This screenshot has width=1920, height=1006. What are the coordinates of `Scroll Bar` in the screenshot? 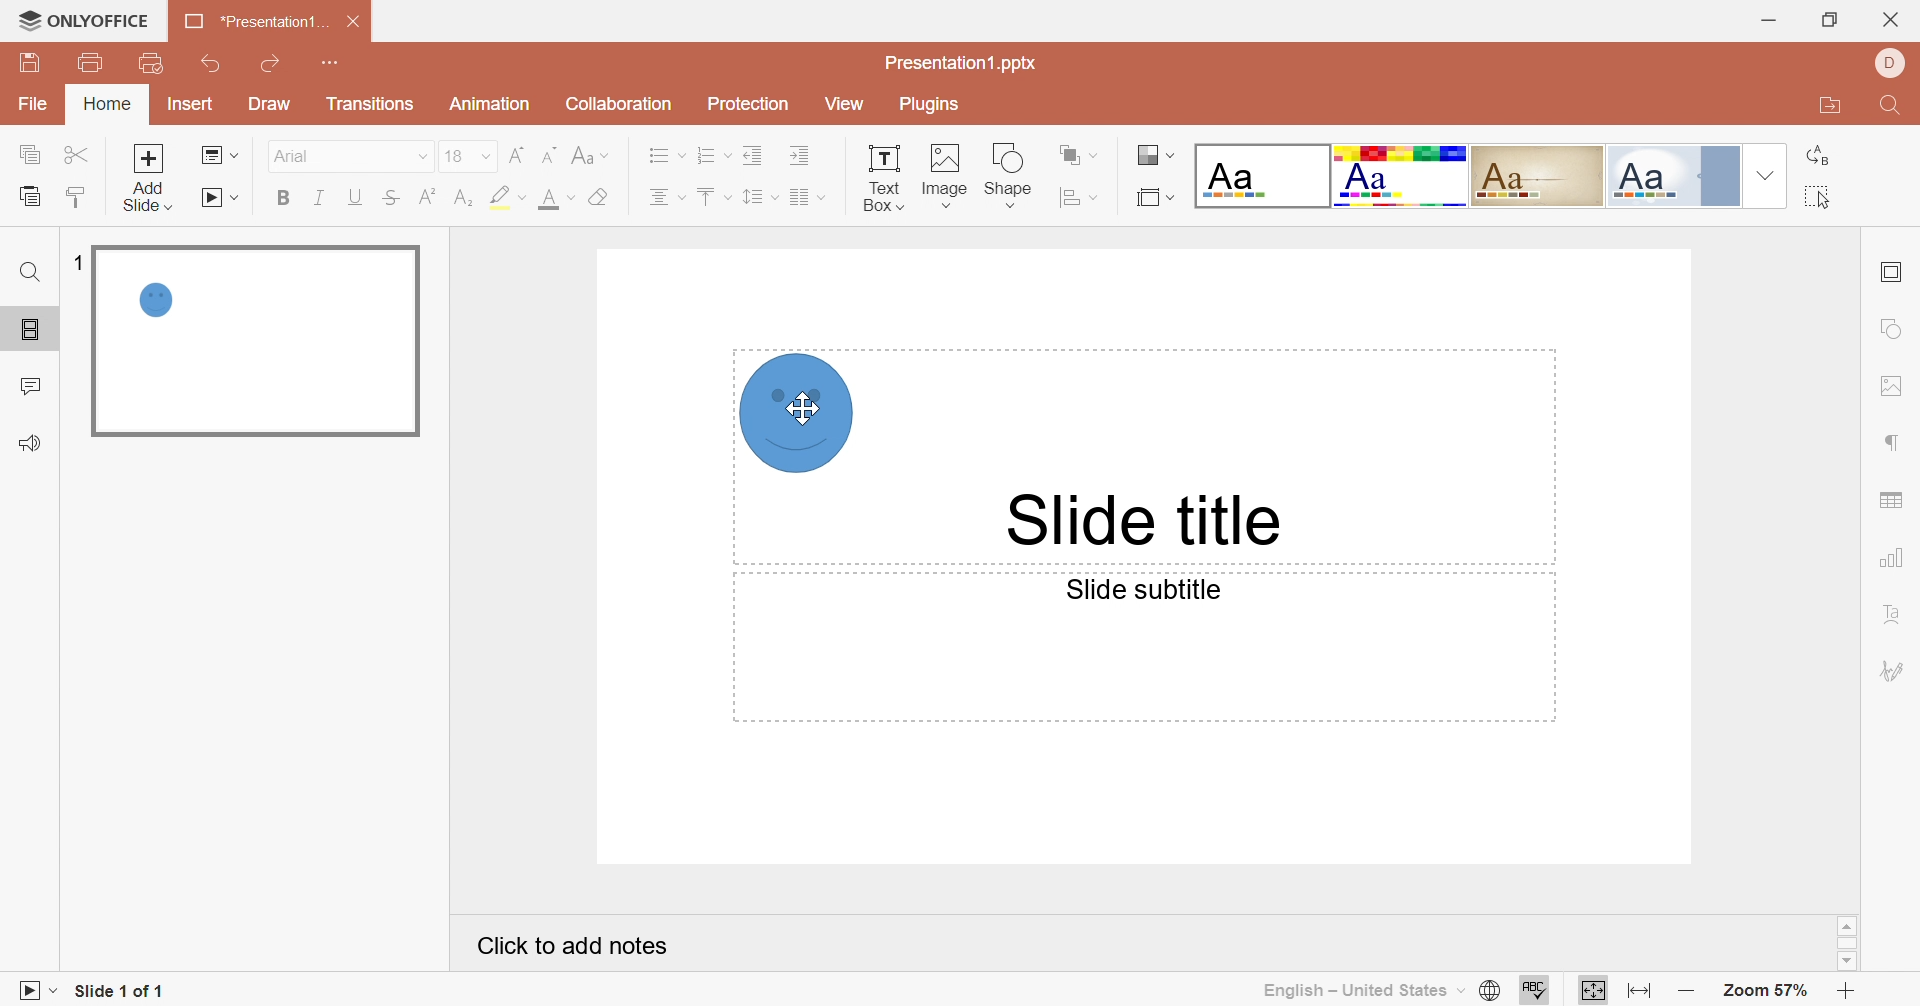 It's located at (1846, 943).